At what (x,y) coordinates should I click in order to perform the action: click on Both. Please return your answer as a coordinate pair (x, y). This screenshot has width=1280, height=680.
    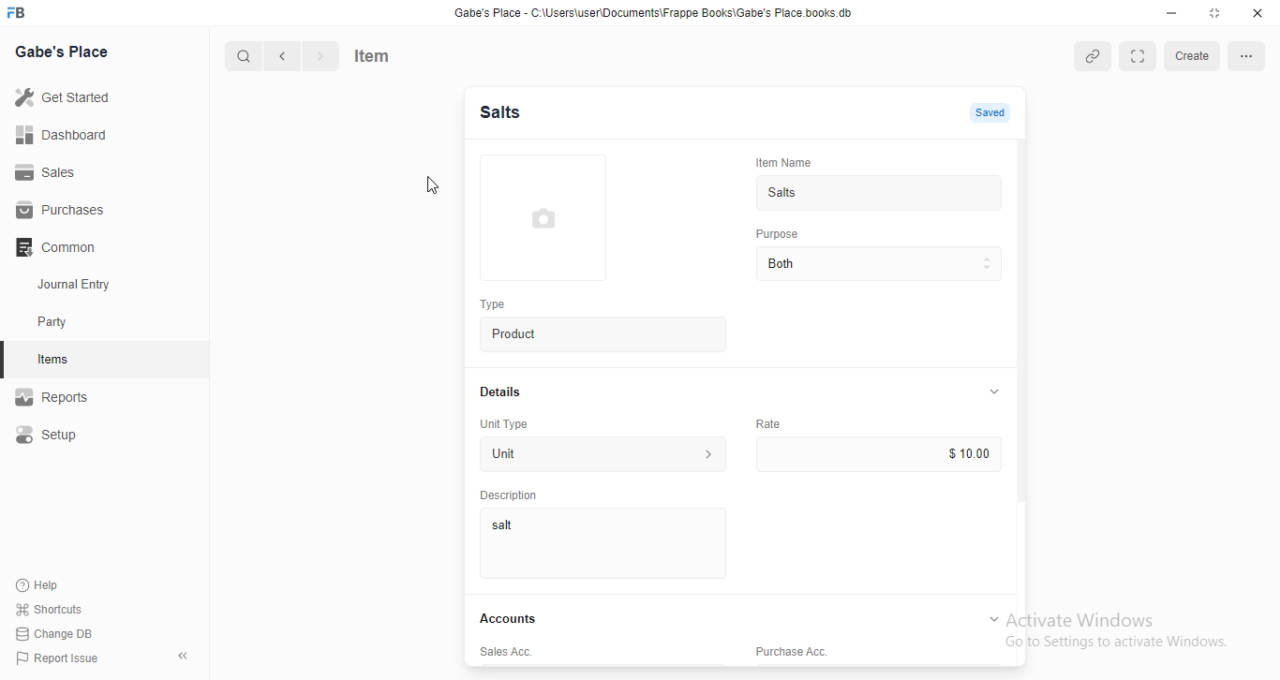
    Looking at the image, I should click on (785, 265).